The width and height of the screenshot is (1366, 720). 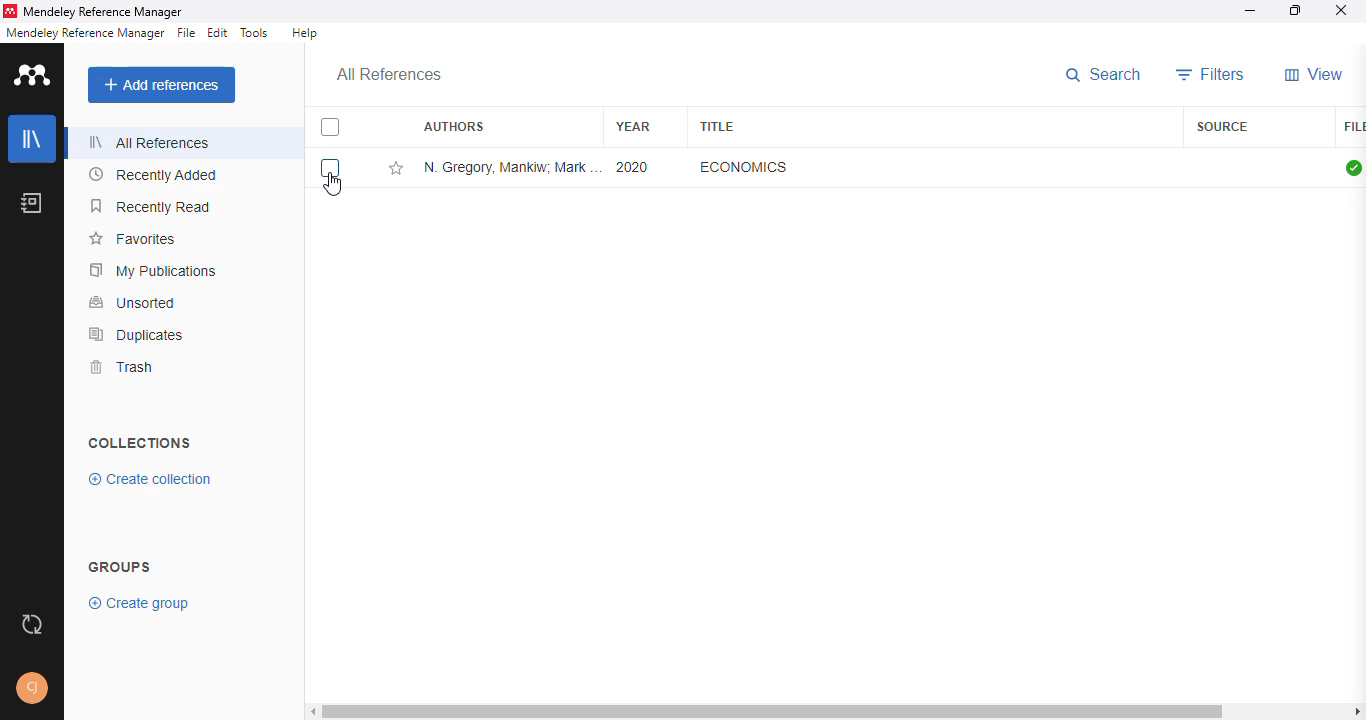 What do you see at coordinates (32, 688) in the screenshot?
I see `profile` at bounding box center [32, 688].